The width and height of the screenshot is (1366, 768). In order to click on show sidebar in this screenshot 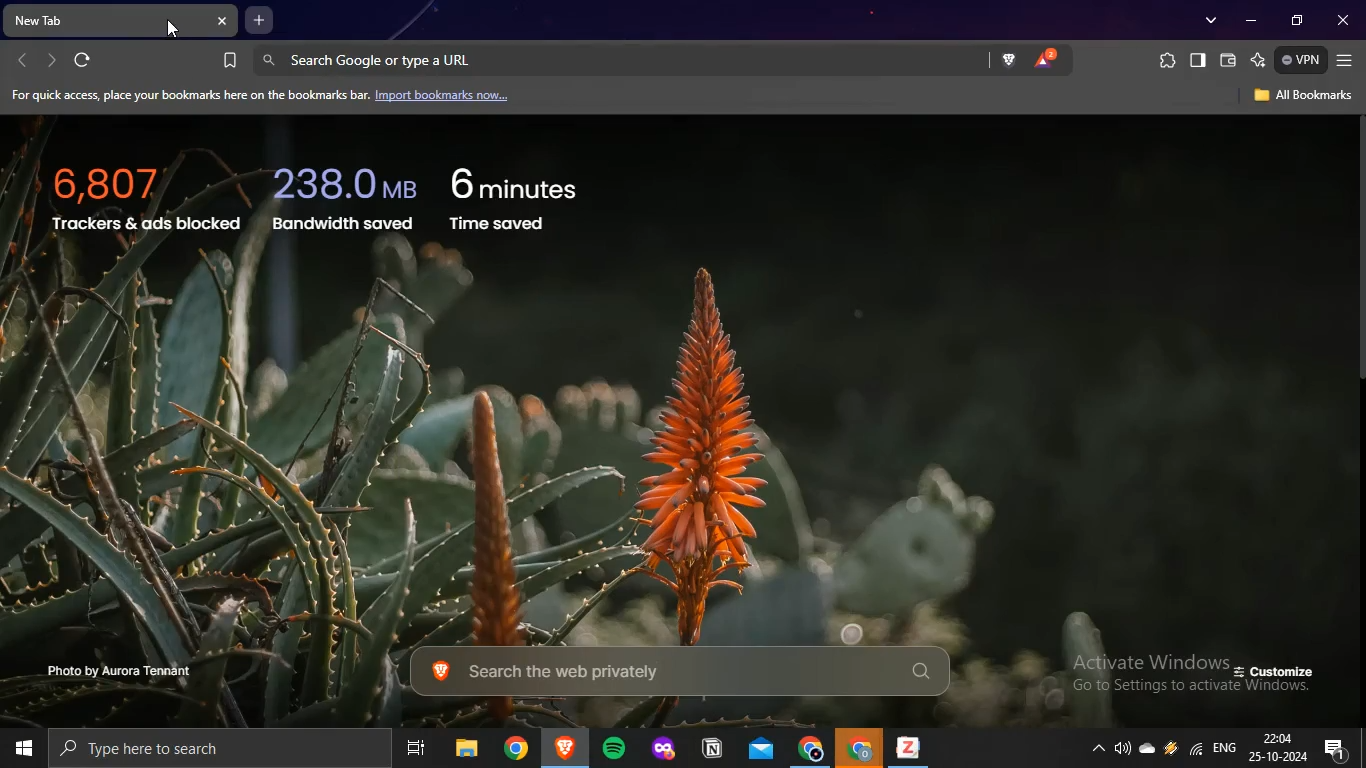, I will do `click(1198, 58)`.